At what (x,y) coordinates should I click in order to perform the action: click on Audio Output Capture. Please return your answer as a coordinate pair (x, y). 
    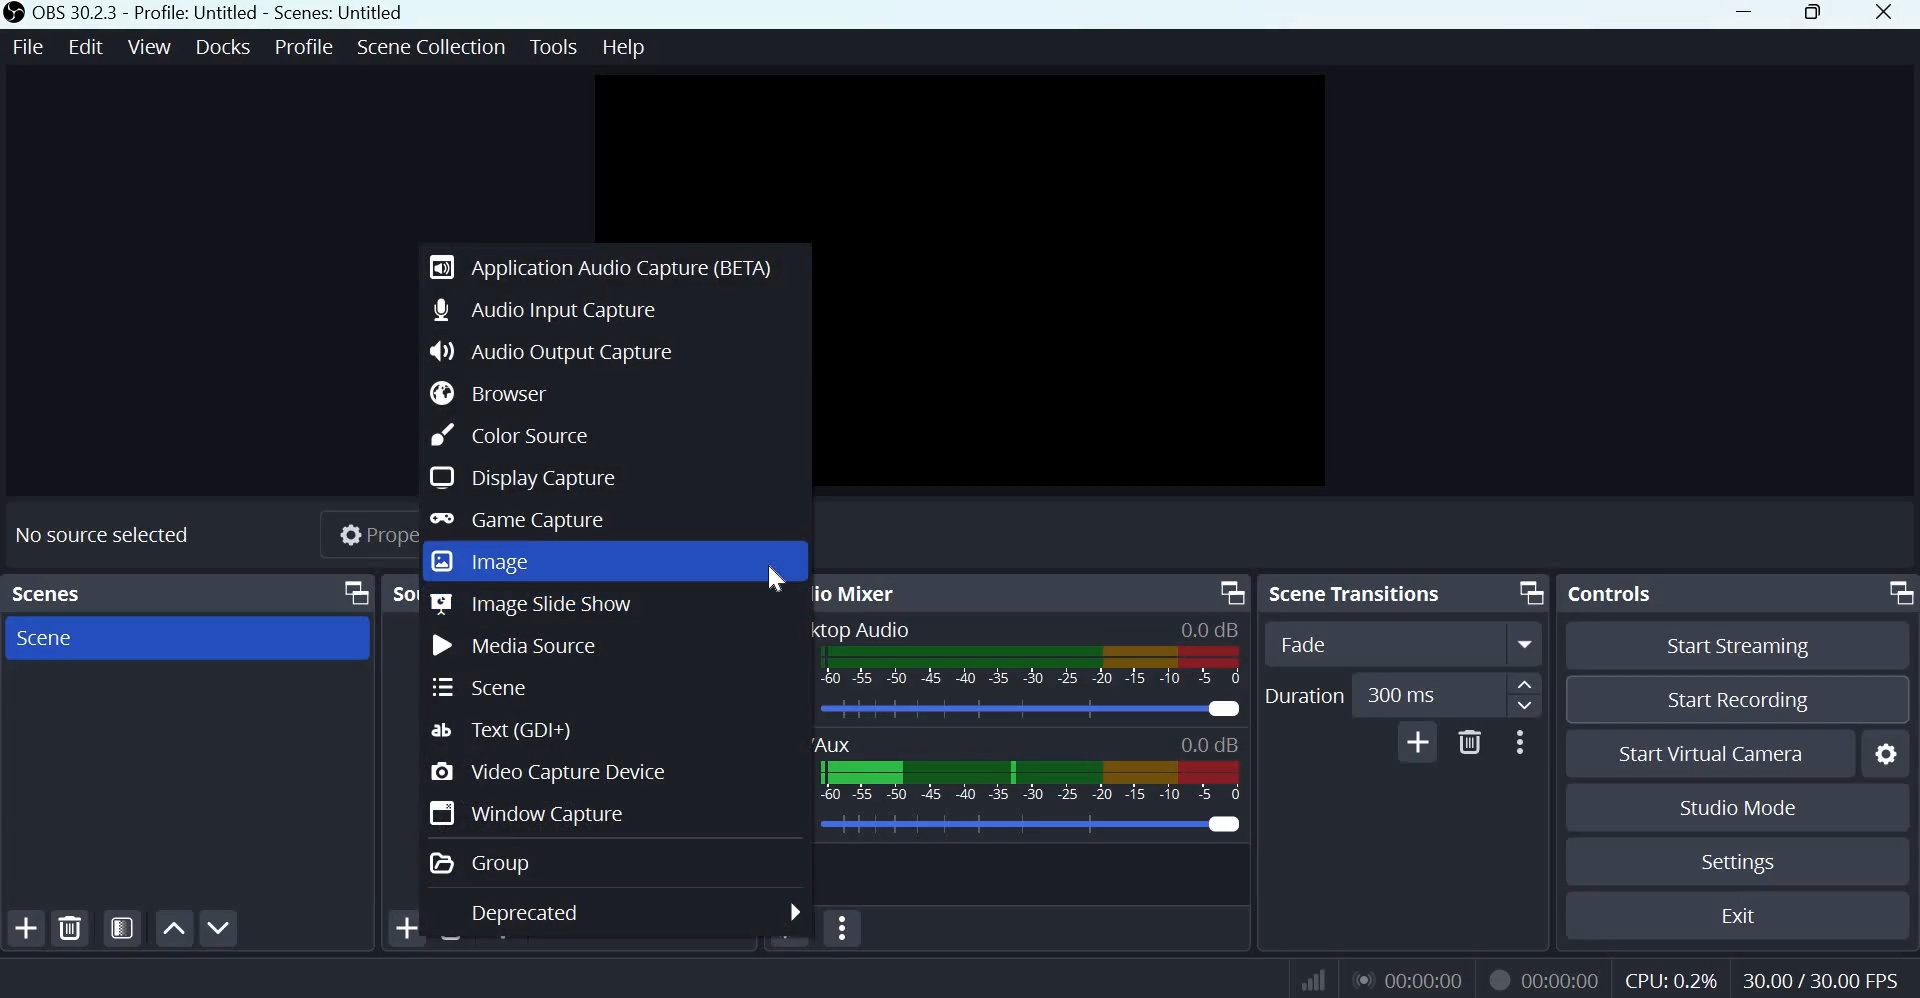
    Looking at the image, I should click on (553, 351).